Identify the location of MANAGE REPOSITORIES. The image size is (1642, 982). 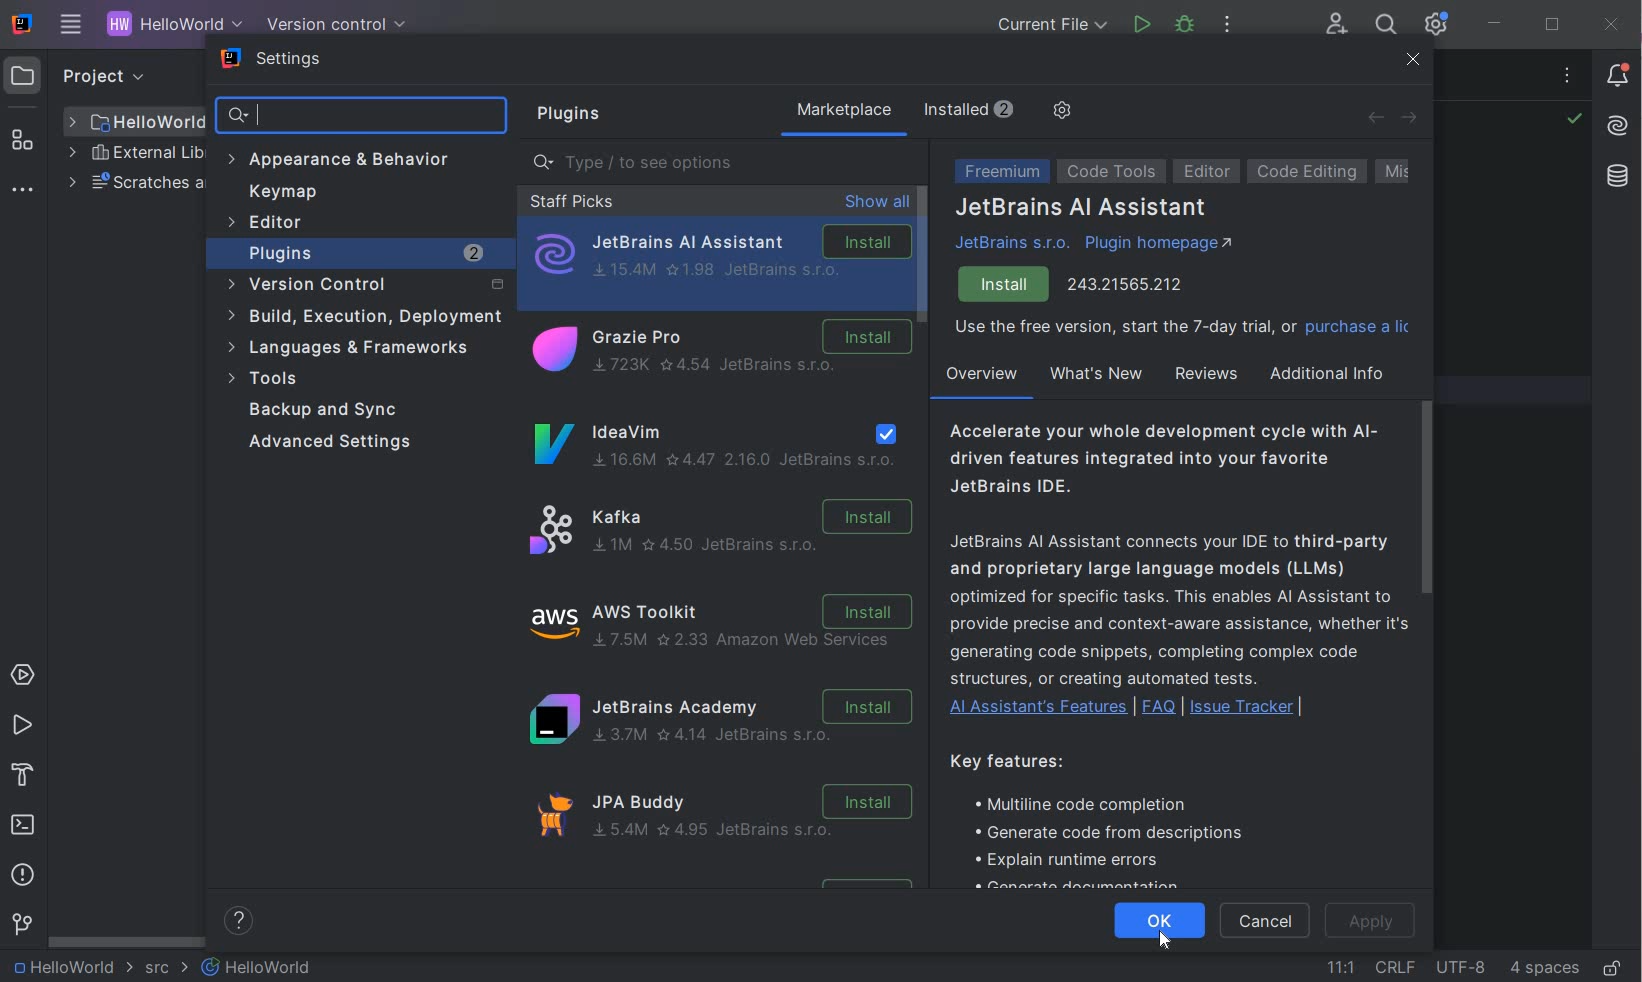
(1060, 112).